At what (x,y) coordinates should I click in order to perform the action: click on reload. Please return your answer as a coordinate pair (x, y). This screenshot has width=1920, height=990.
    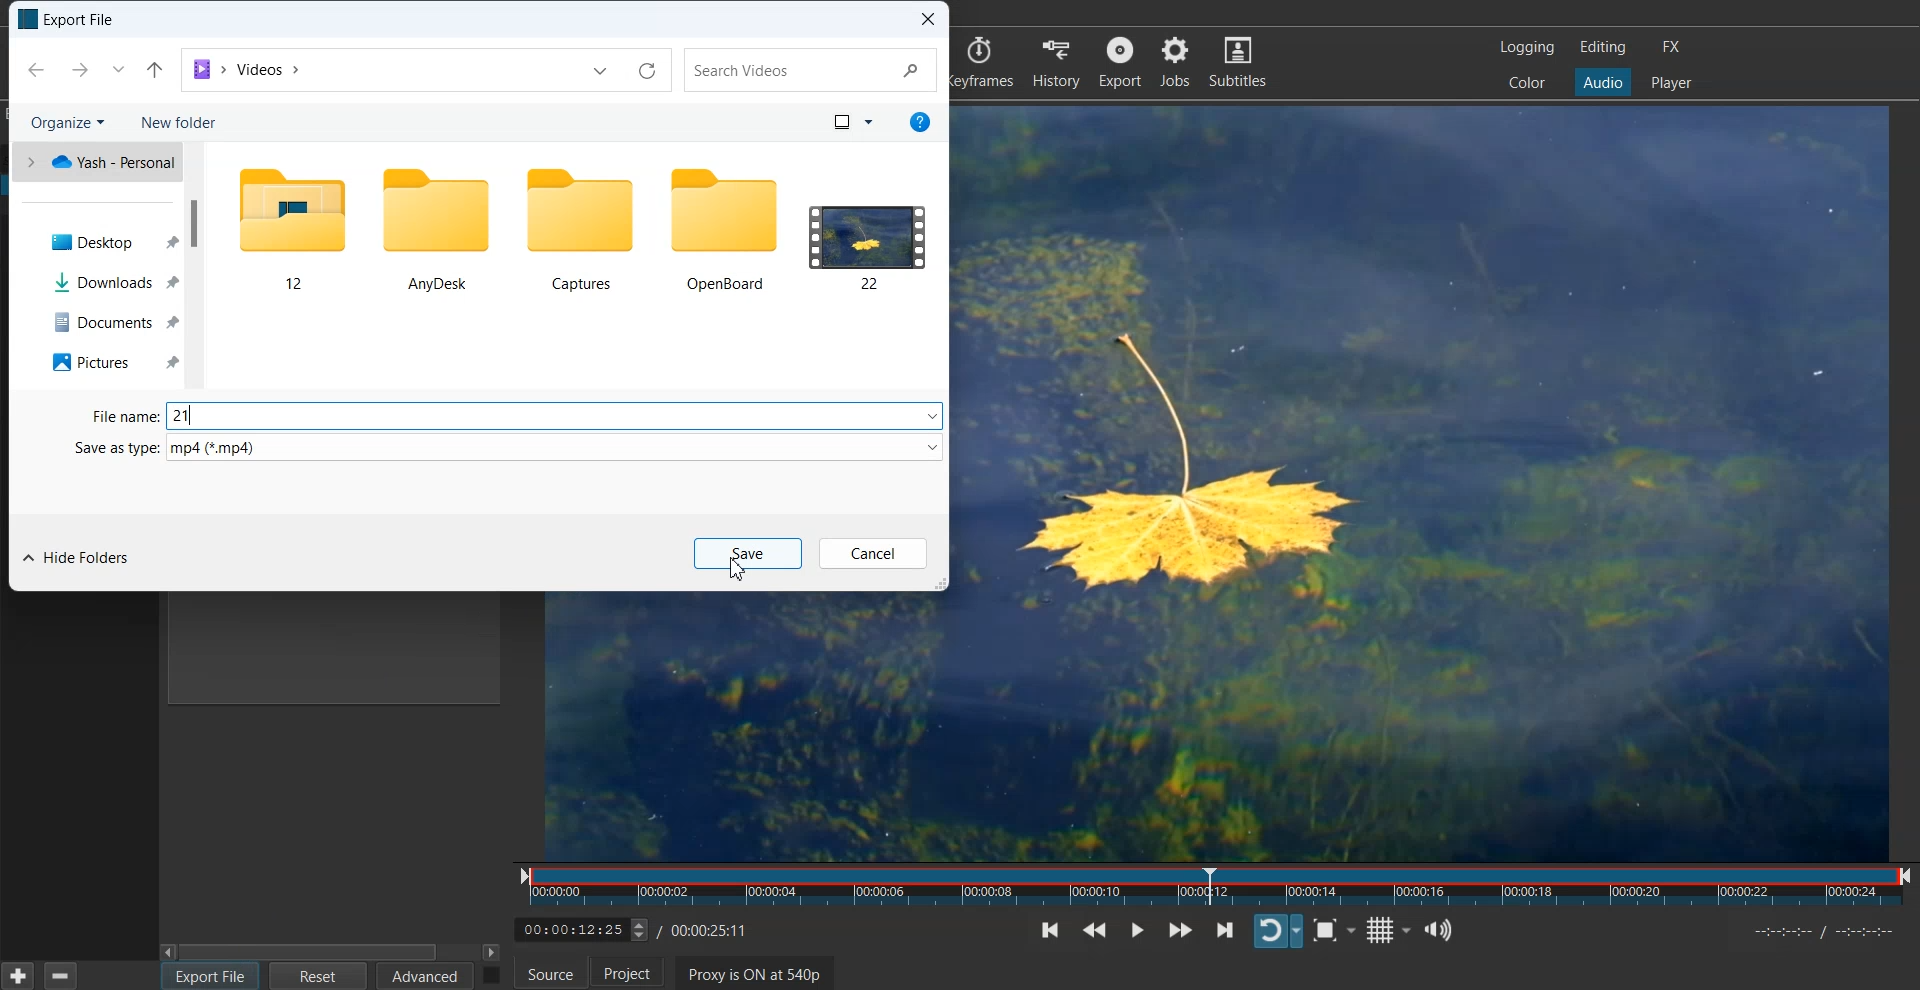
    Looking at the image, I should click on (650, 72).